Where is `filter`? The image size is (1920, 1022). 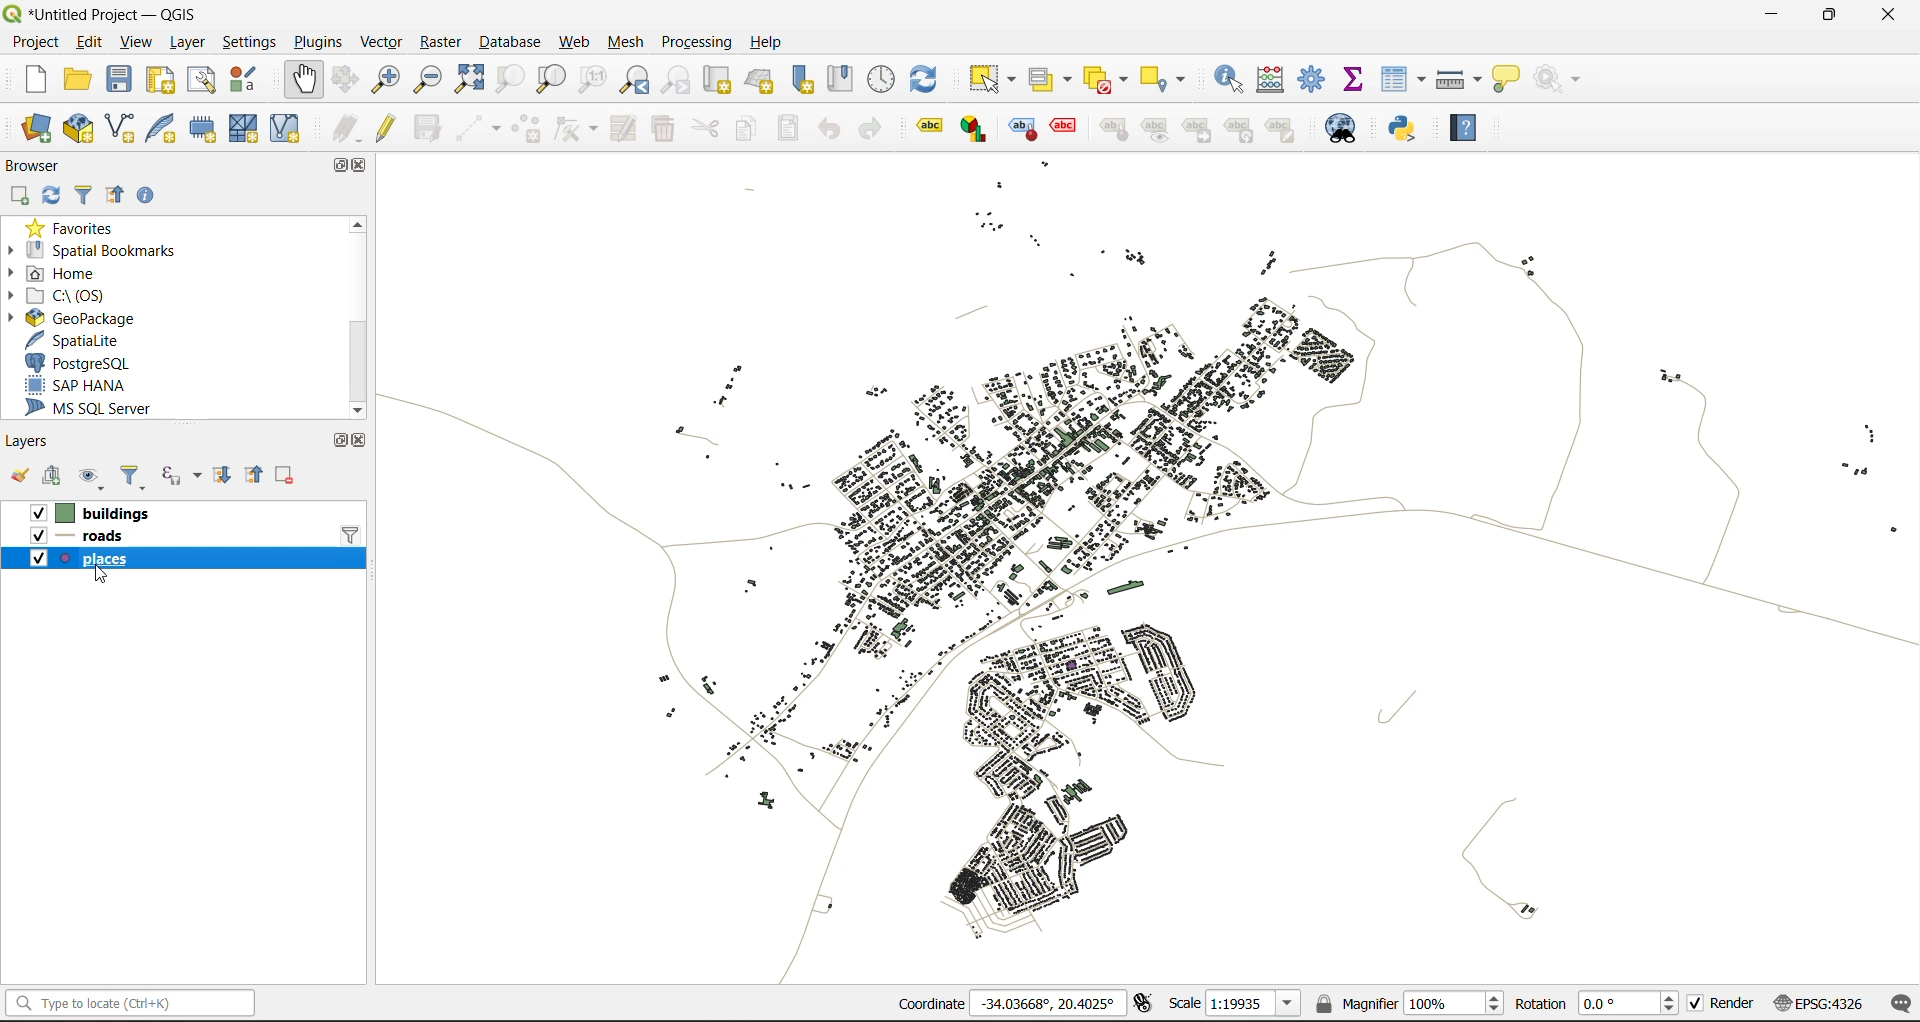
filter is located at coordinates (353, 534).